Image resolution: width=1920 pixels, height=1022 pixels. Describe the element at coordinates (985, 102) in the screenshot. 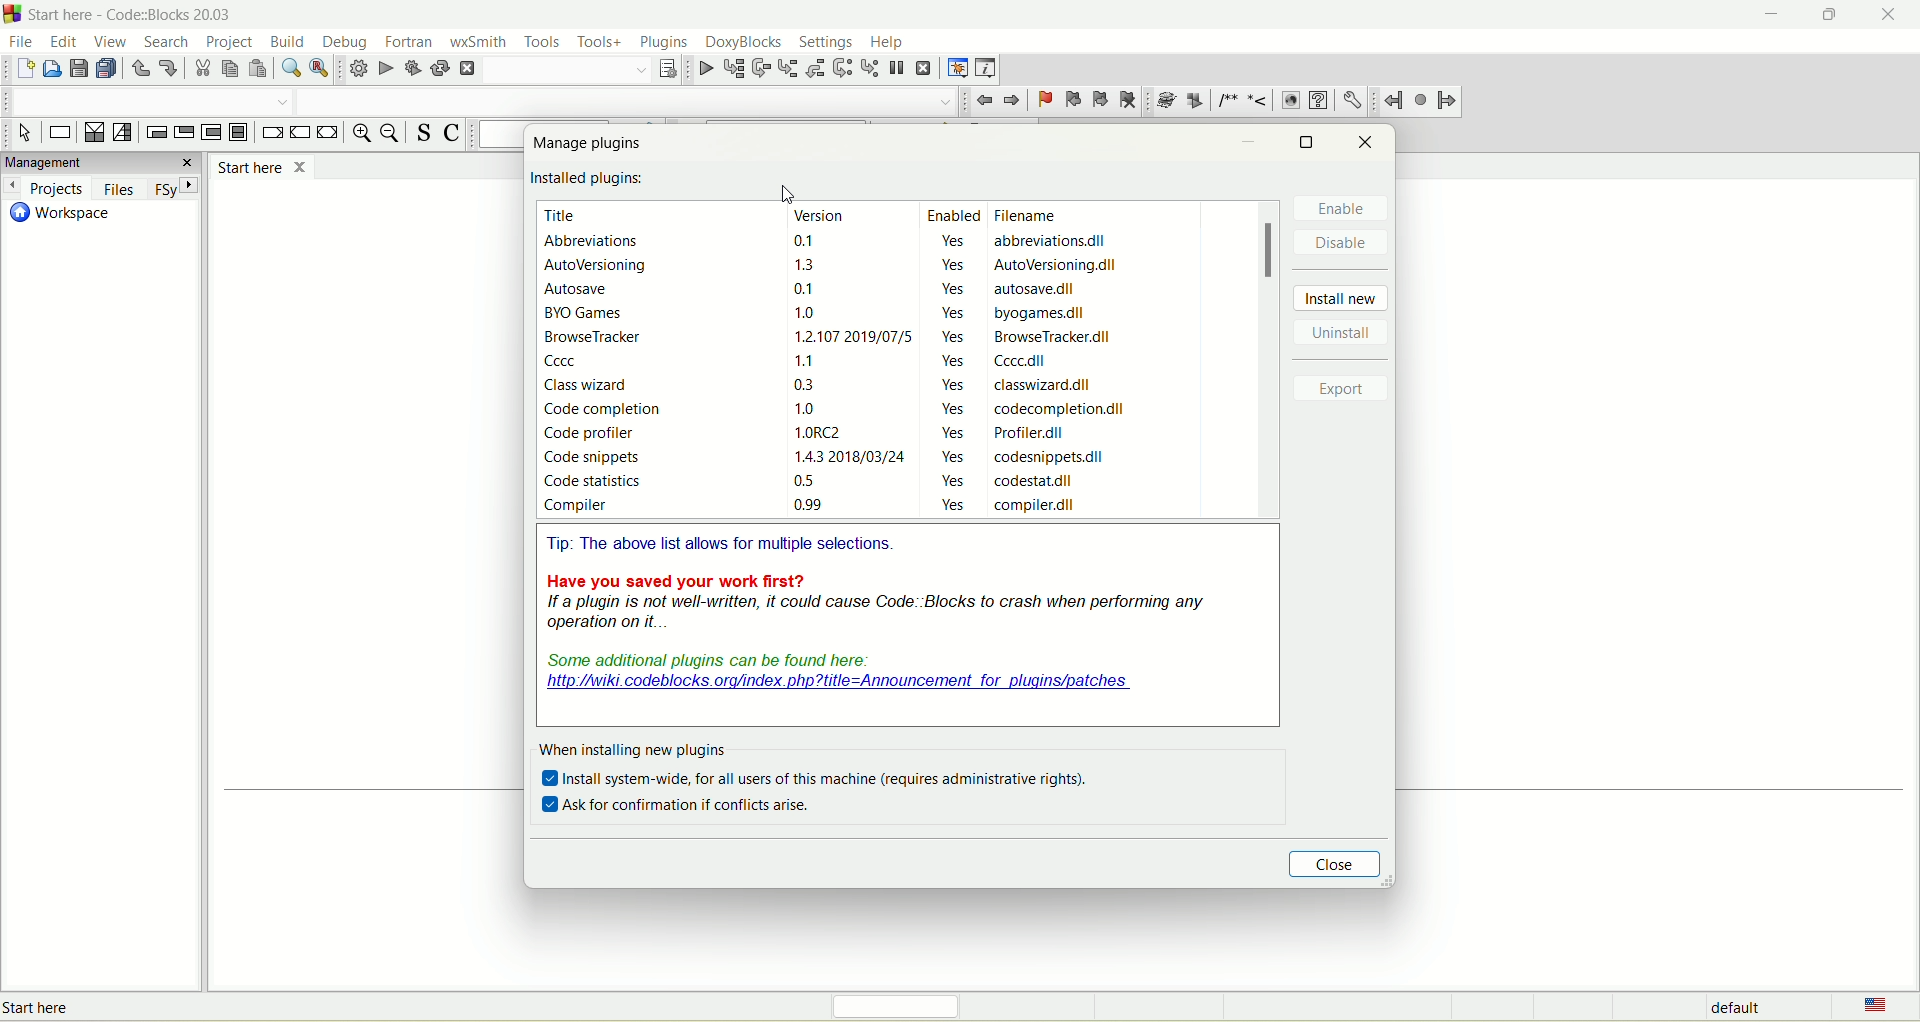

I see `previous` at that location.